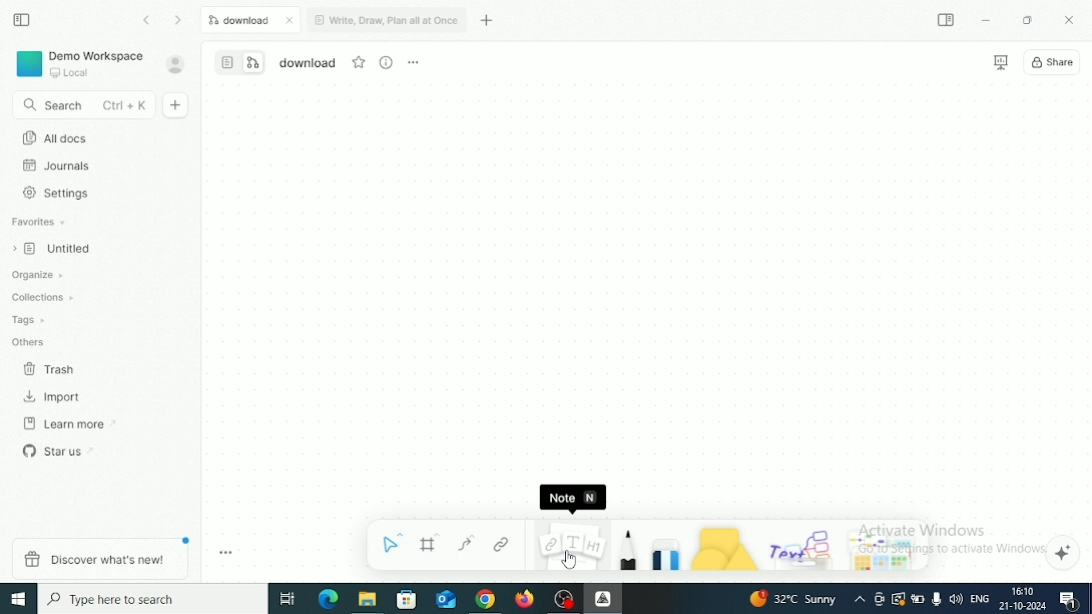  I want to click on Search, so click(83, 106).